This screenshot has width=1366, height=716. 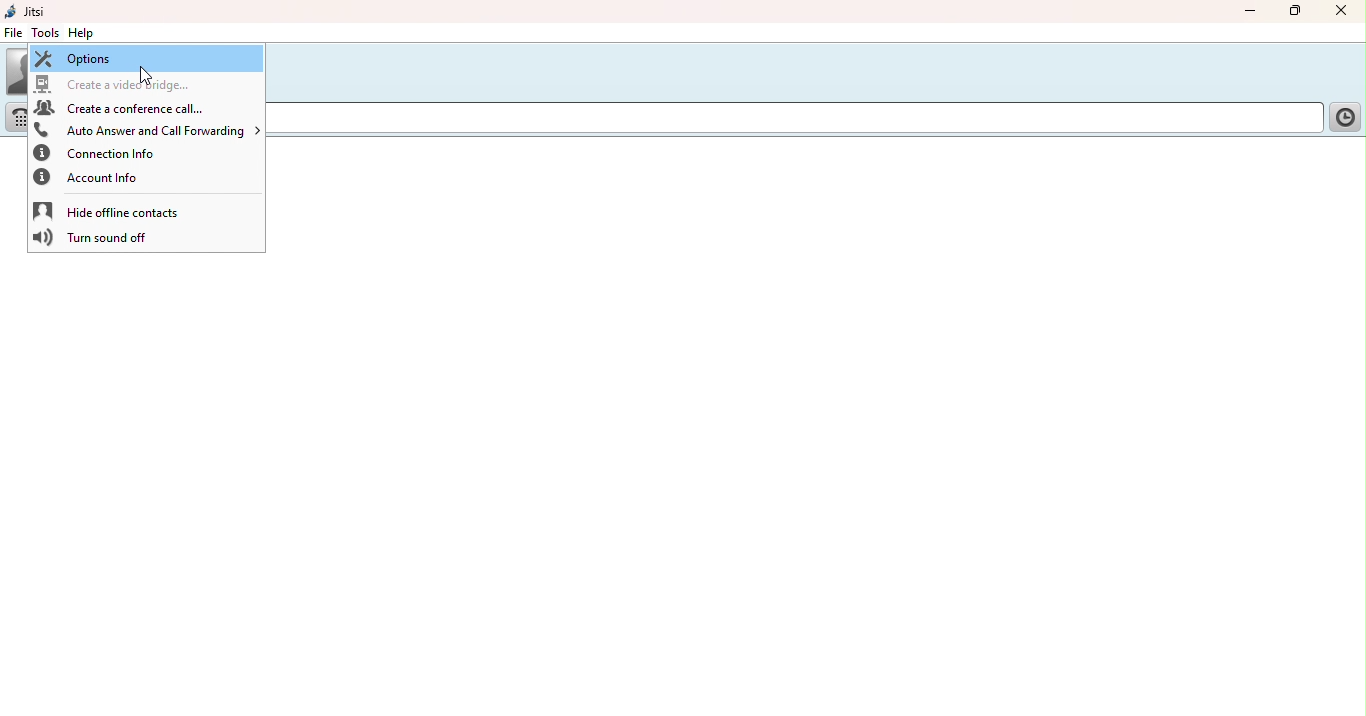 What do you see at coordinates (115, 210) in the screenshot?
I see `Hide offline contacts` at bounding box center [115, 210].